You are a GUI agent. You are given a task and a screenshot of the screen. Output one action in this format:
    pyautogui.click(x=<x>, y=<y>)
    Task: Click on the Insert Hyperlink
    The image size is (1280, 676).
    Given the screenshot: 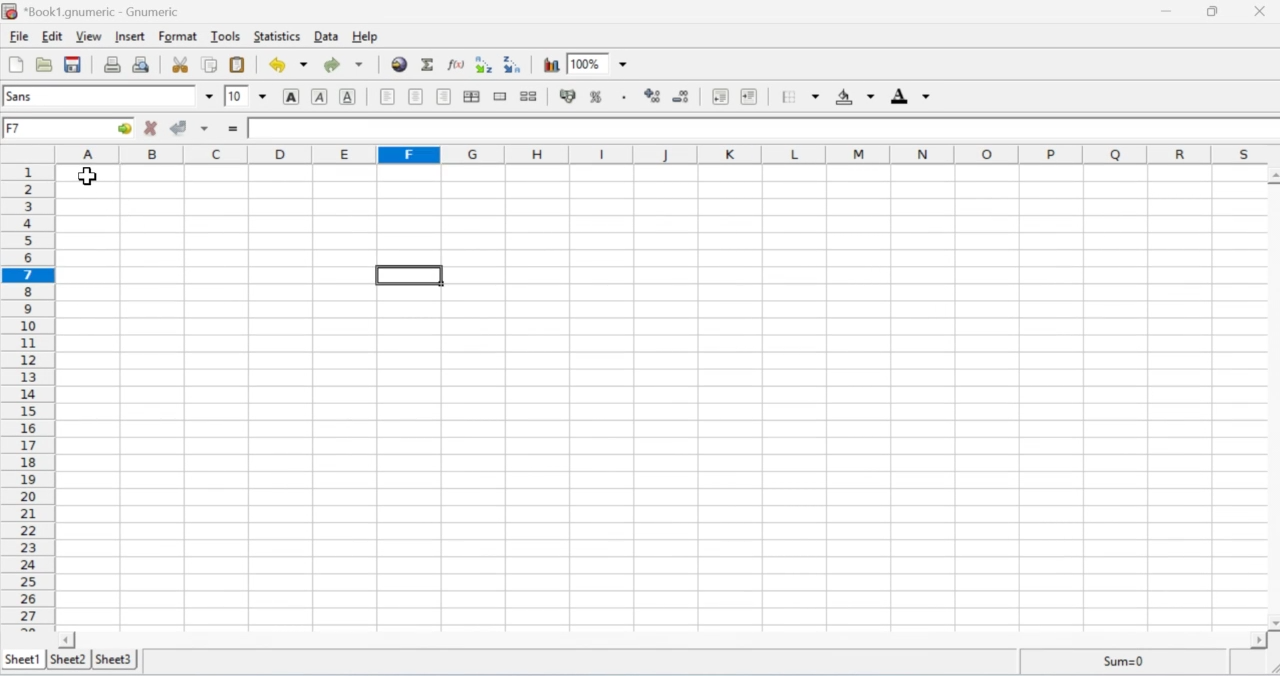 What is the action you would take?
    pyautogui.click(x=400, y=64)
    